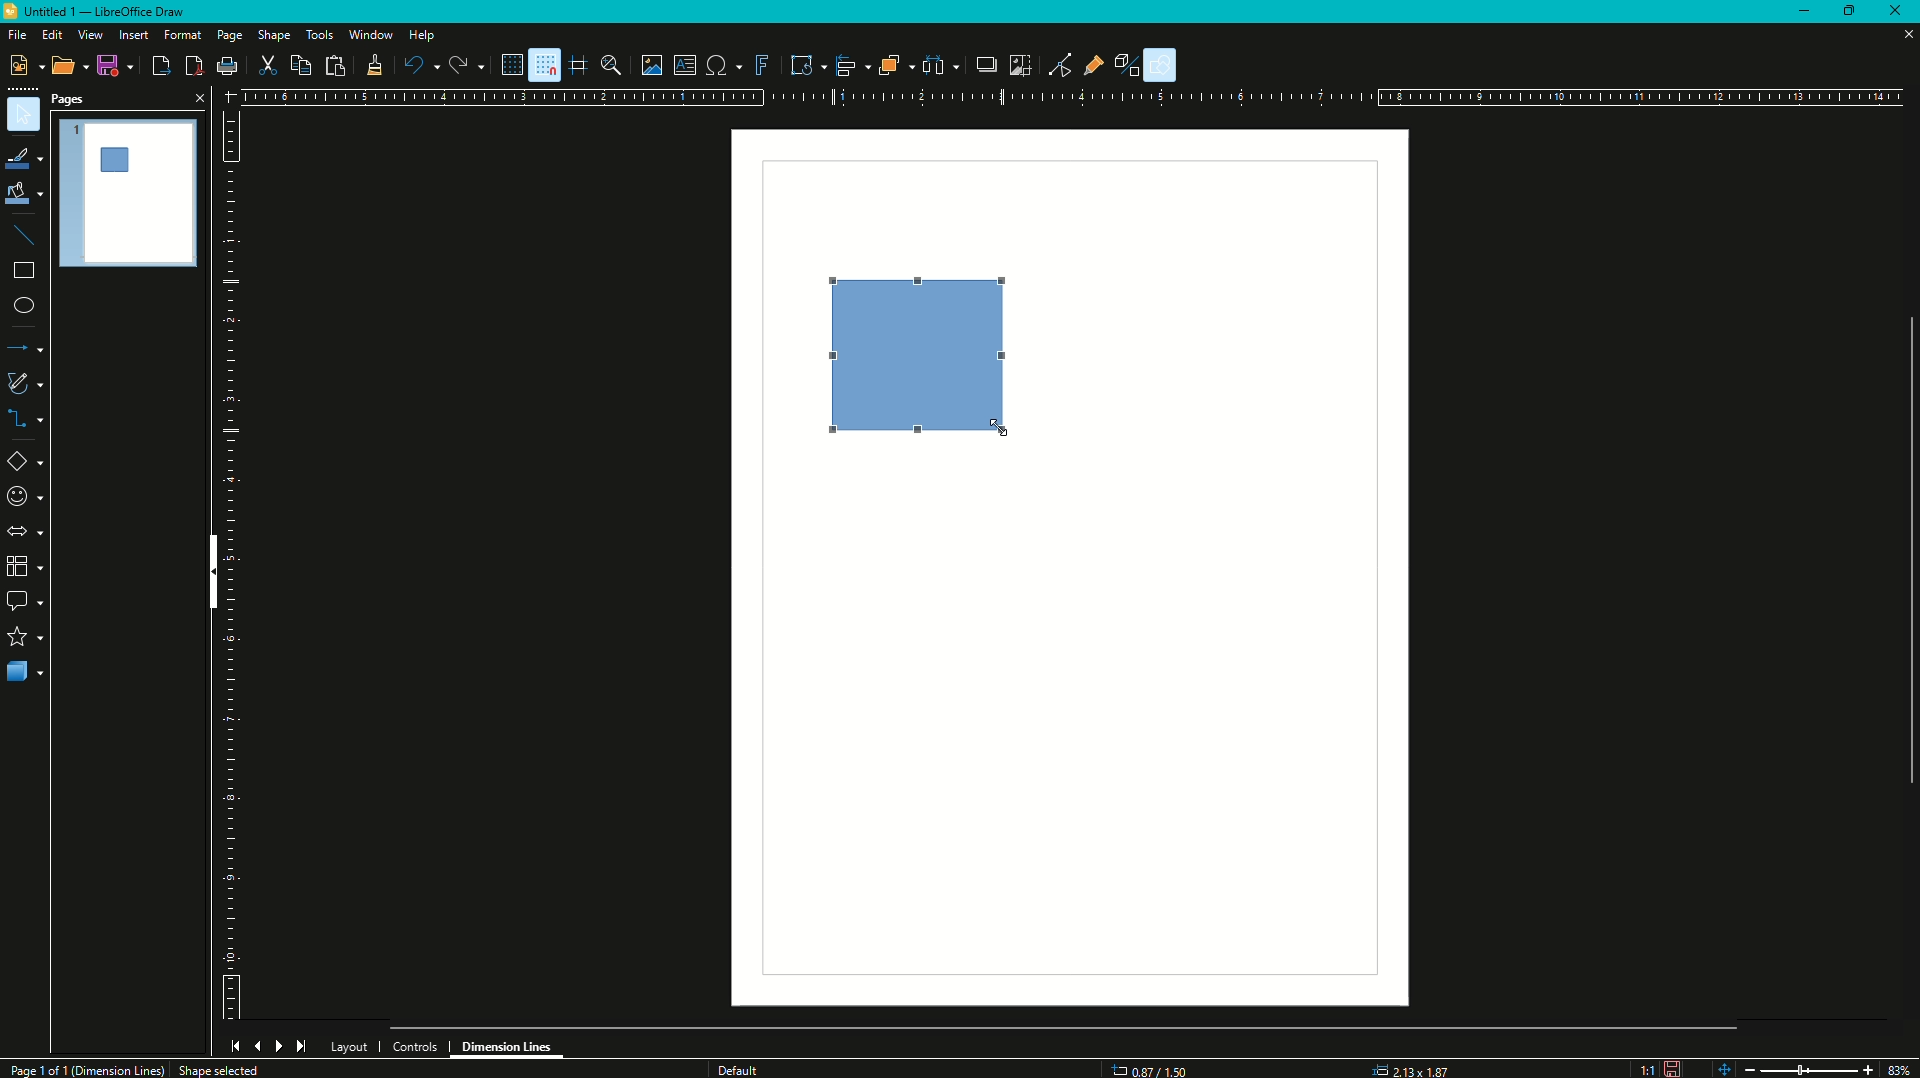 The width and height of the screenshot is (1920, 1078). I want to click on Line Color, so click(24, 157).